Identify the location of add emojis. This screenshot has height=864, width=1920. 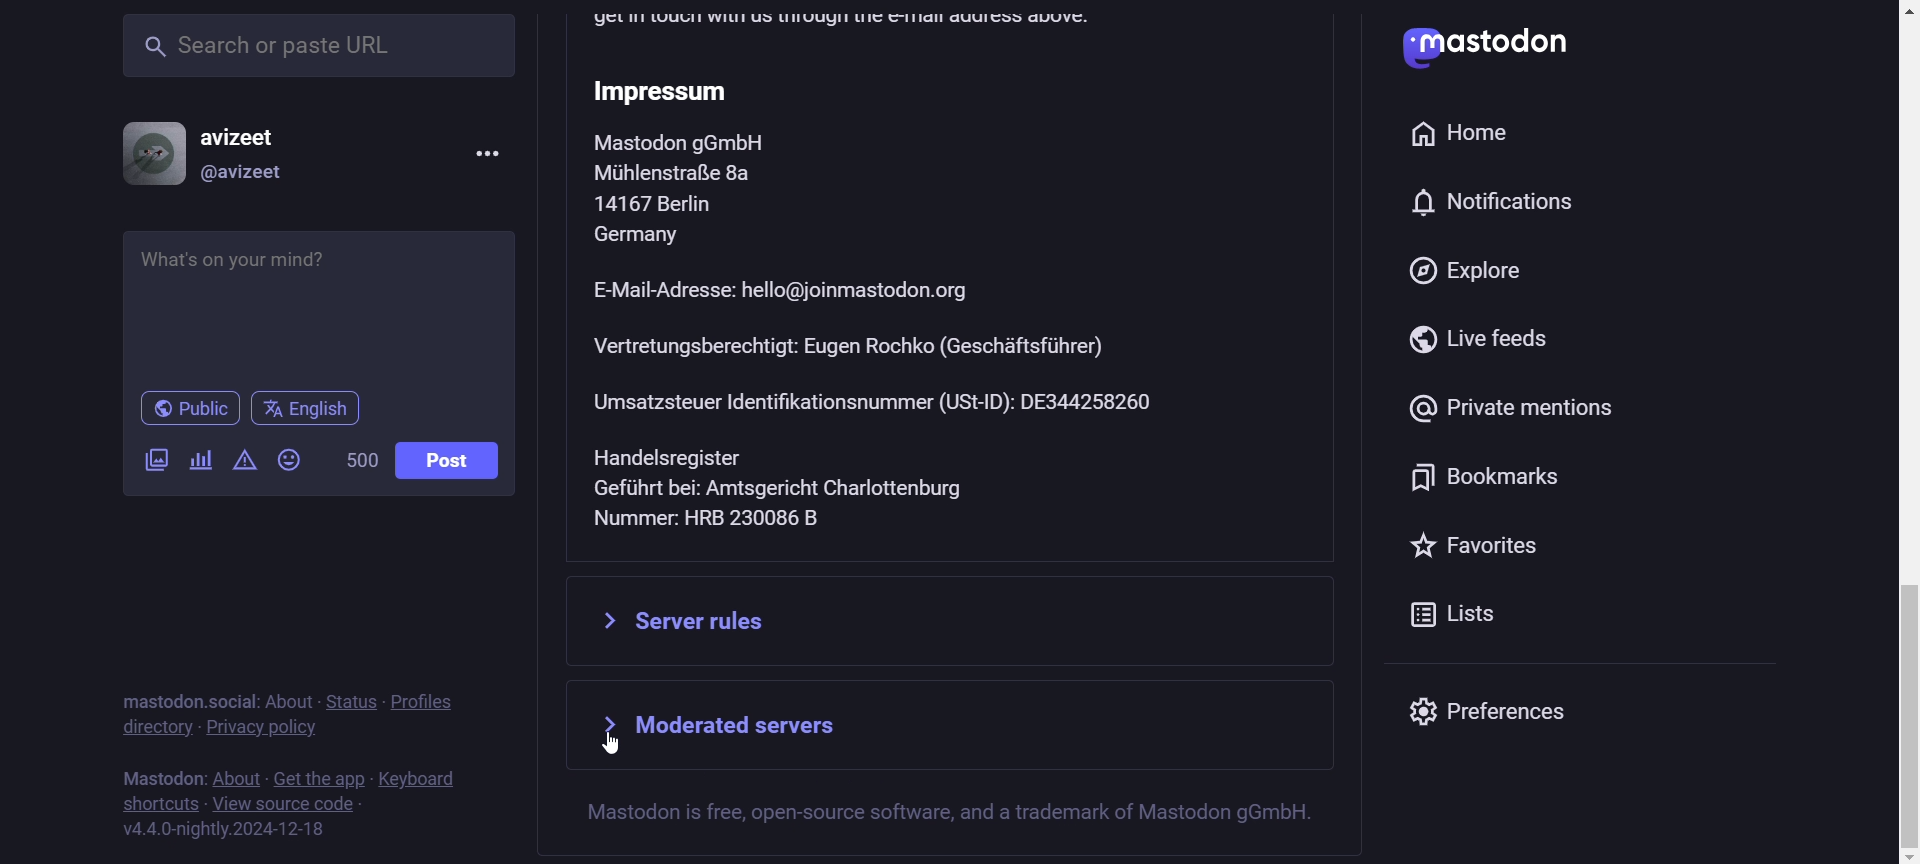
(294, 459).